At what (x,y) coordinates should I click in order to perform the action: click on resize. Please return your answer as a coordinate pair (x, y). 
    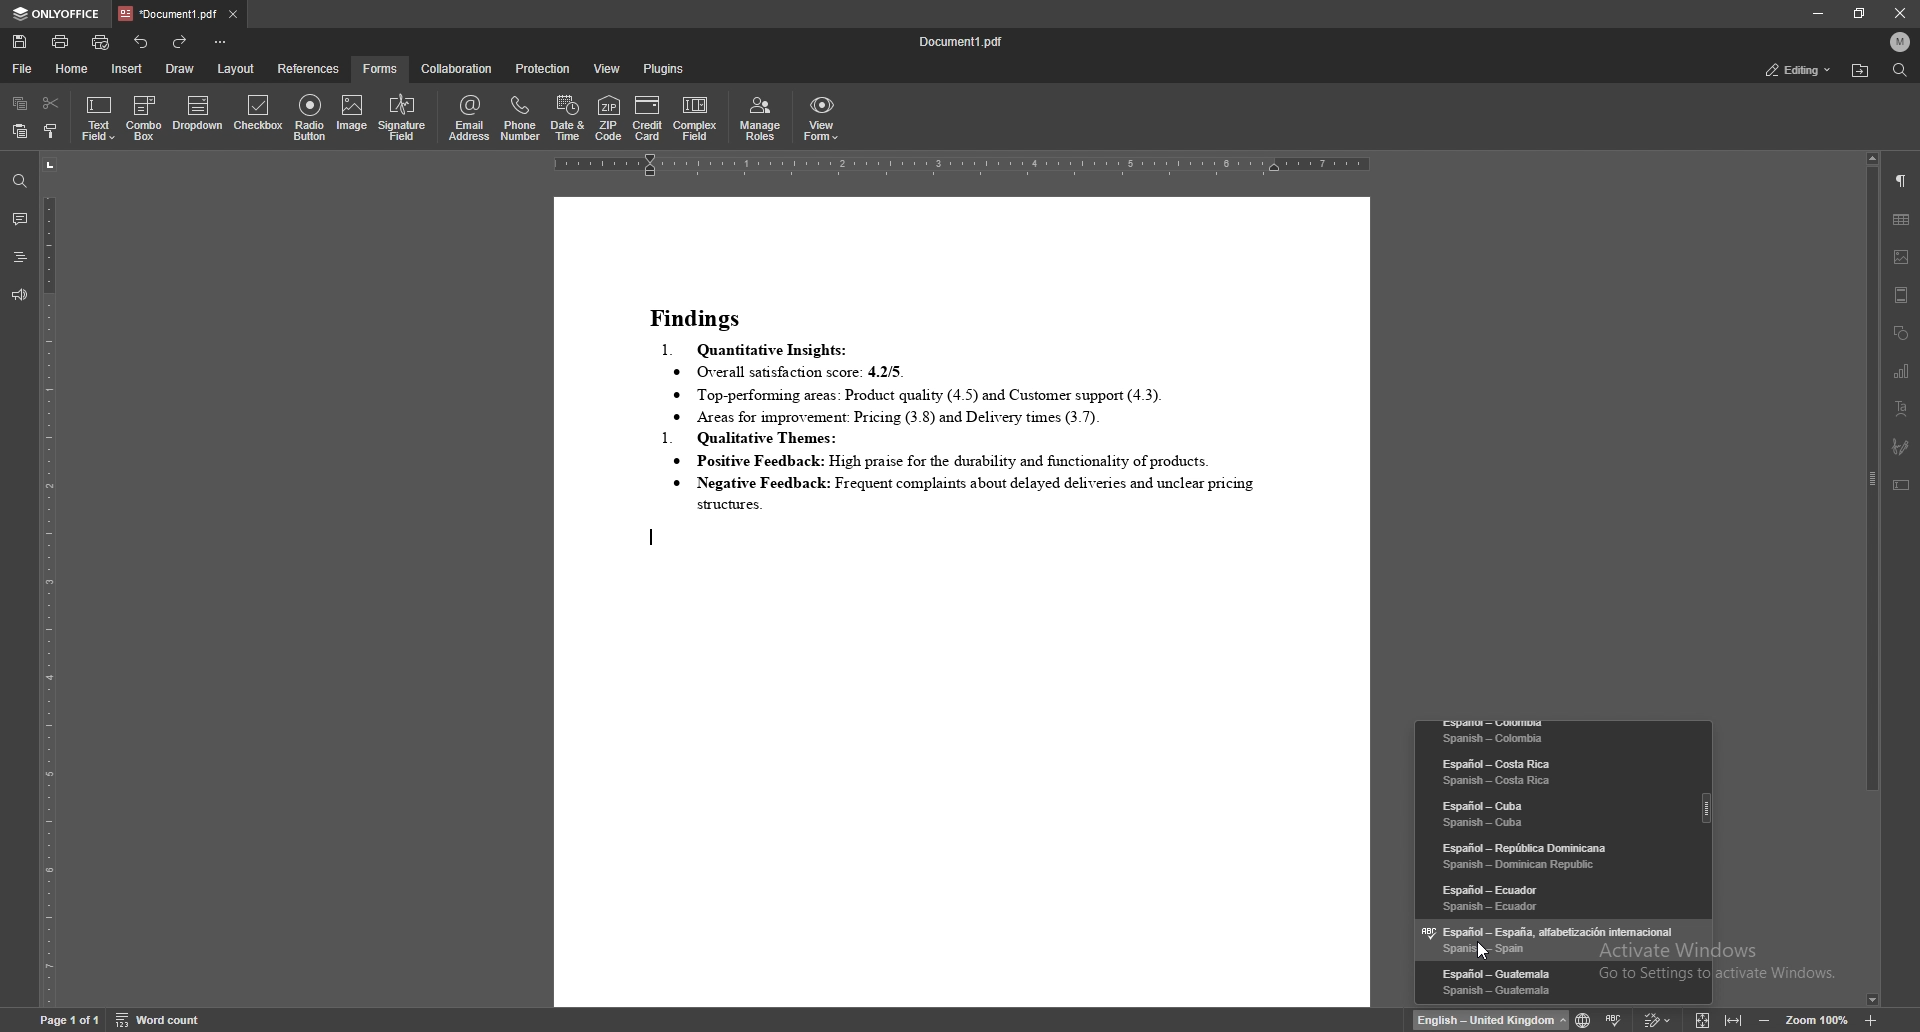
    Looking at the image, I should click on (1859, 13).